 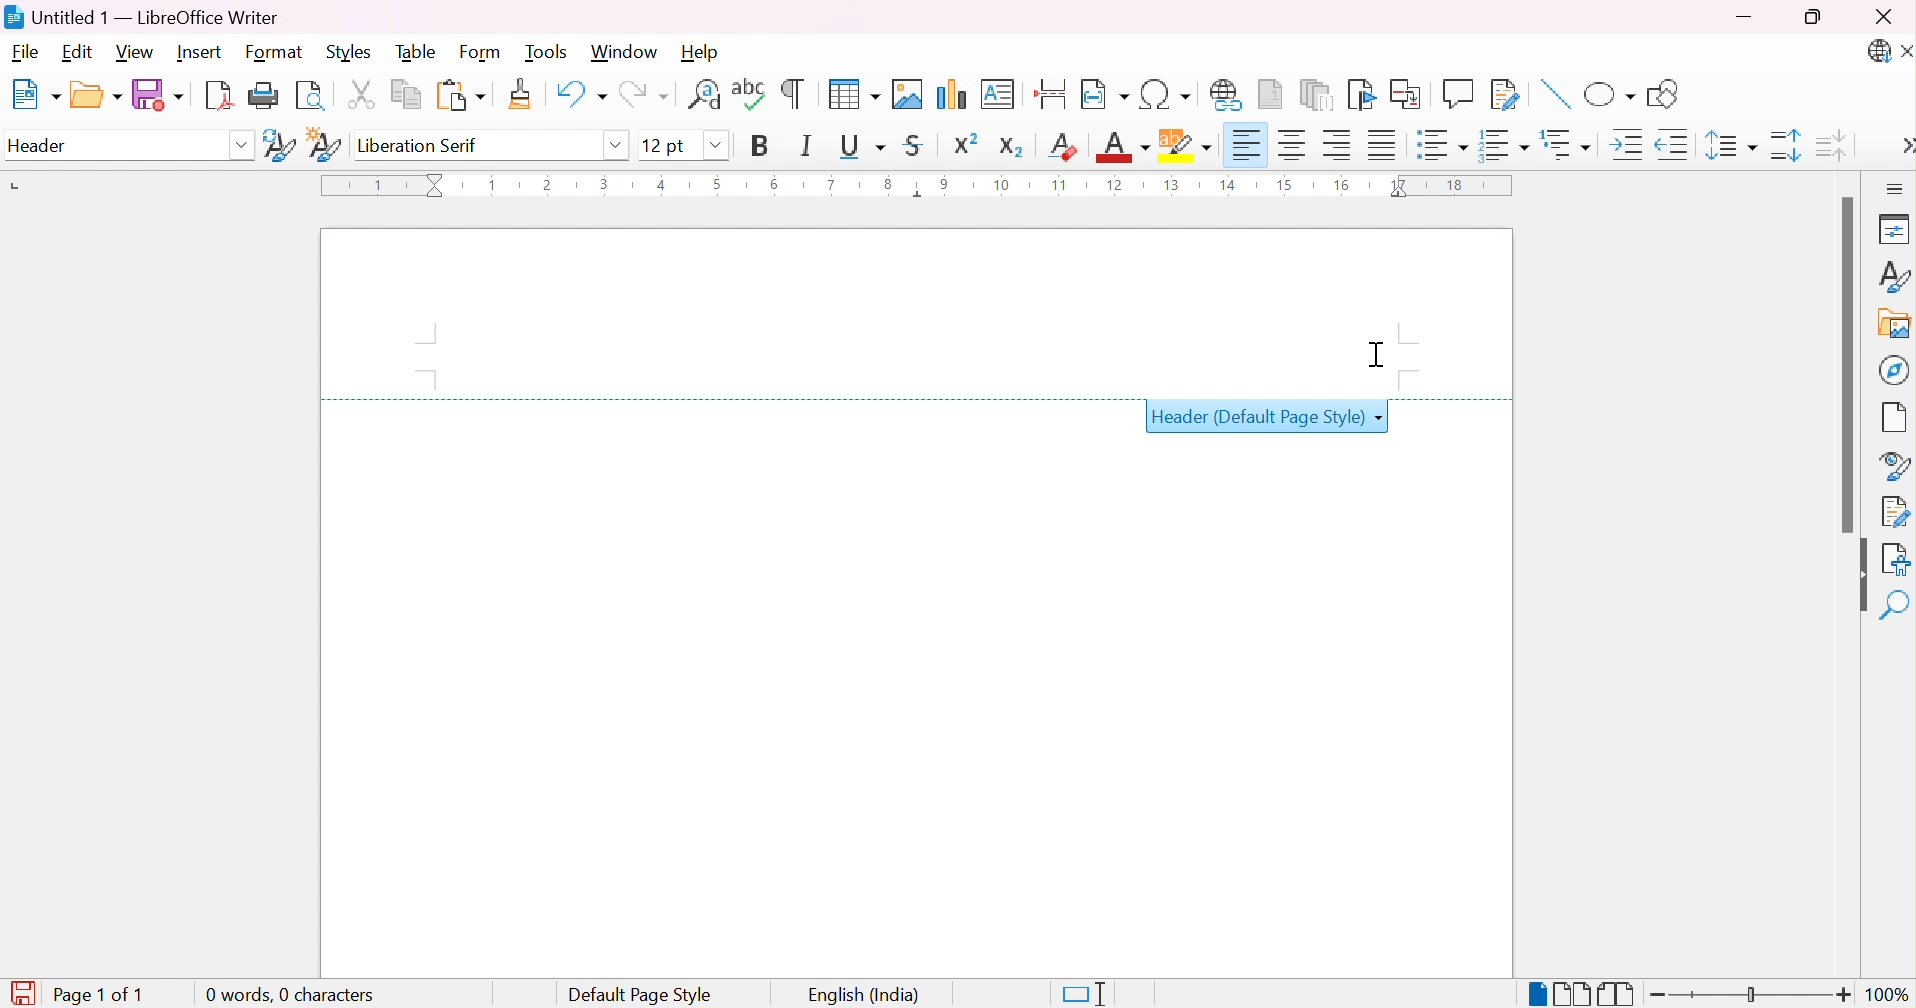 What do you see at coordinates (1904, 51) in the screenshot?
I see `Close` at bounding box center [1904, 51].